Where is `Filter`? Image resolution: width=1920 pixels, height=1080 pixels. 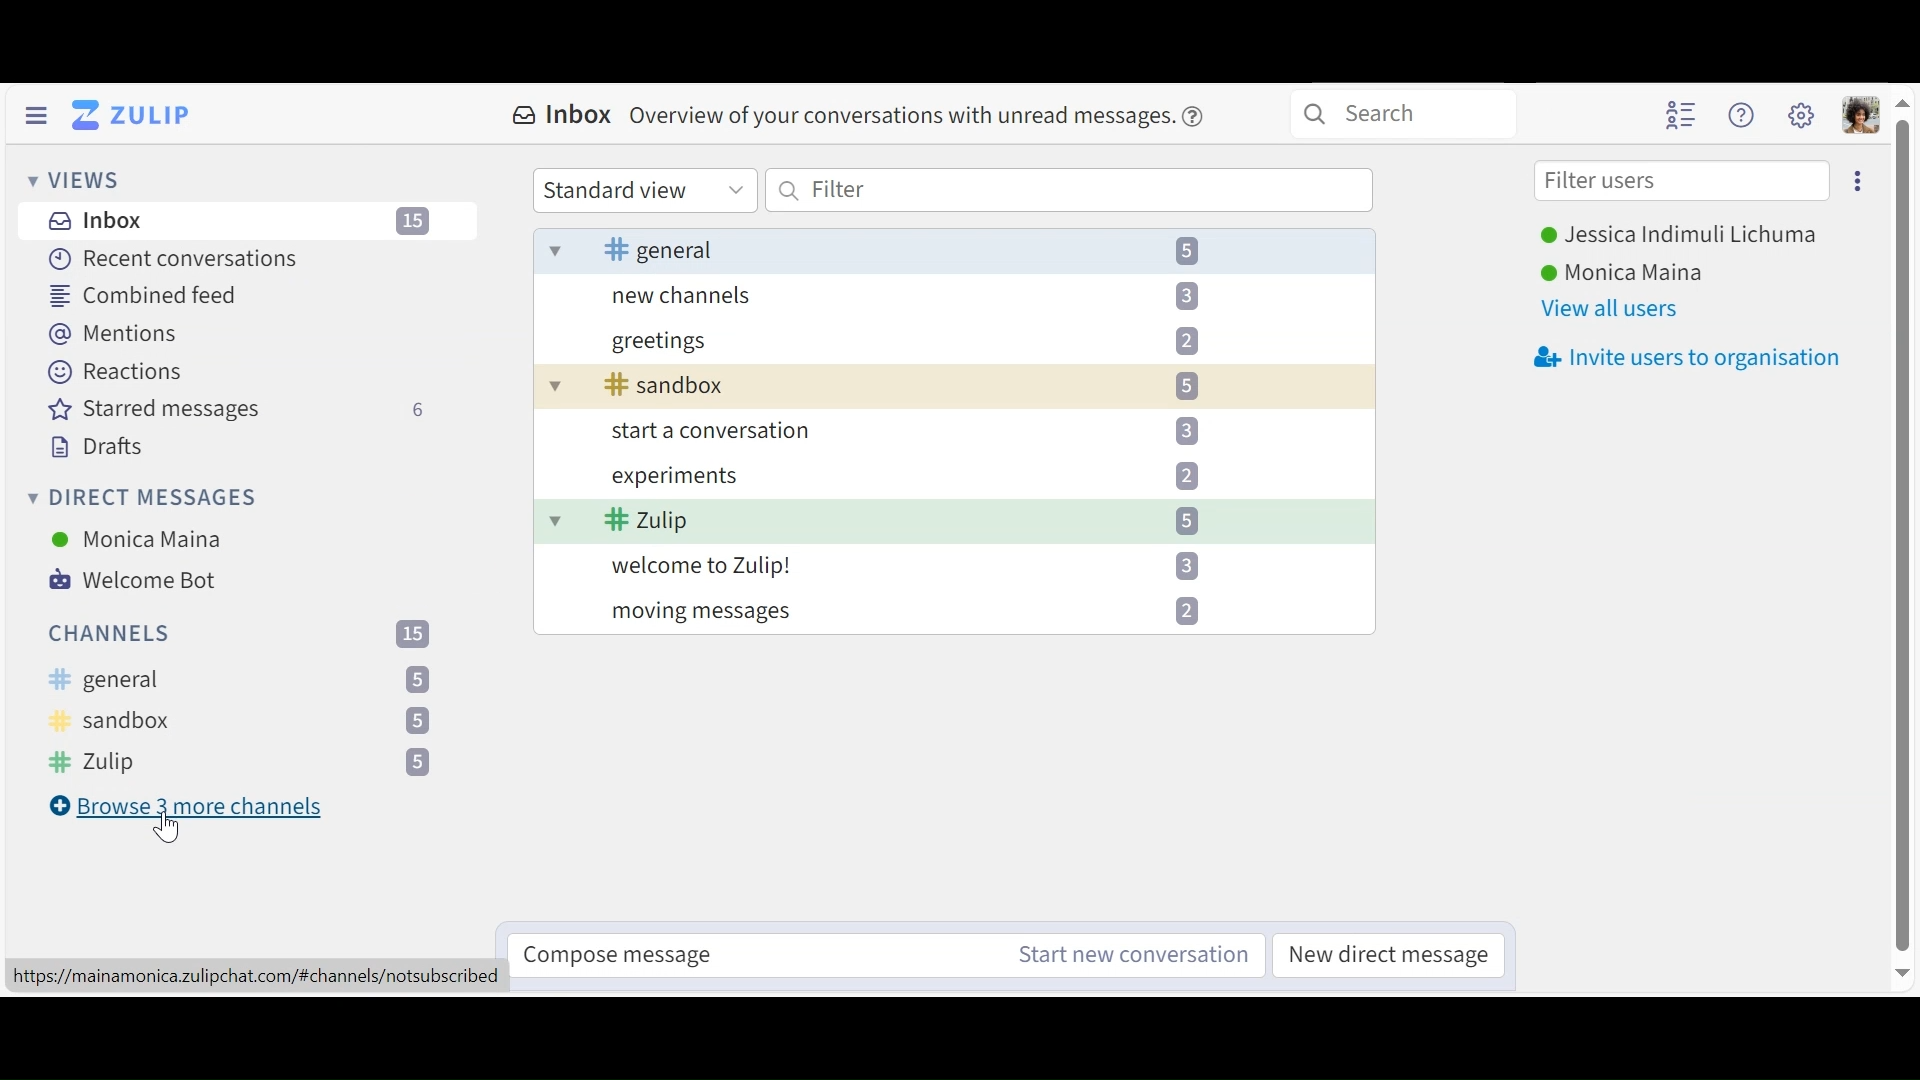
Filter is located at coordinates (1069, 190).